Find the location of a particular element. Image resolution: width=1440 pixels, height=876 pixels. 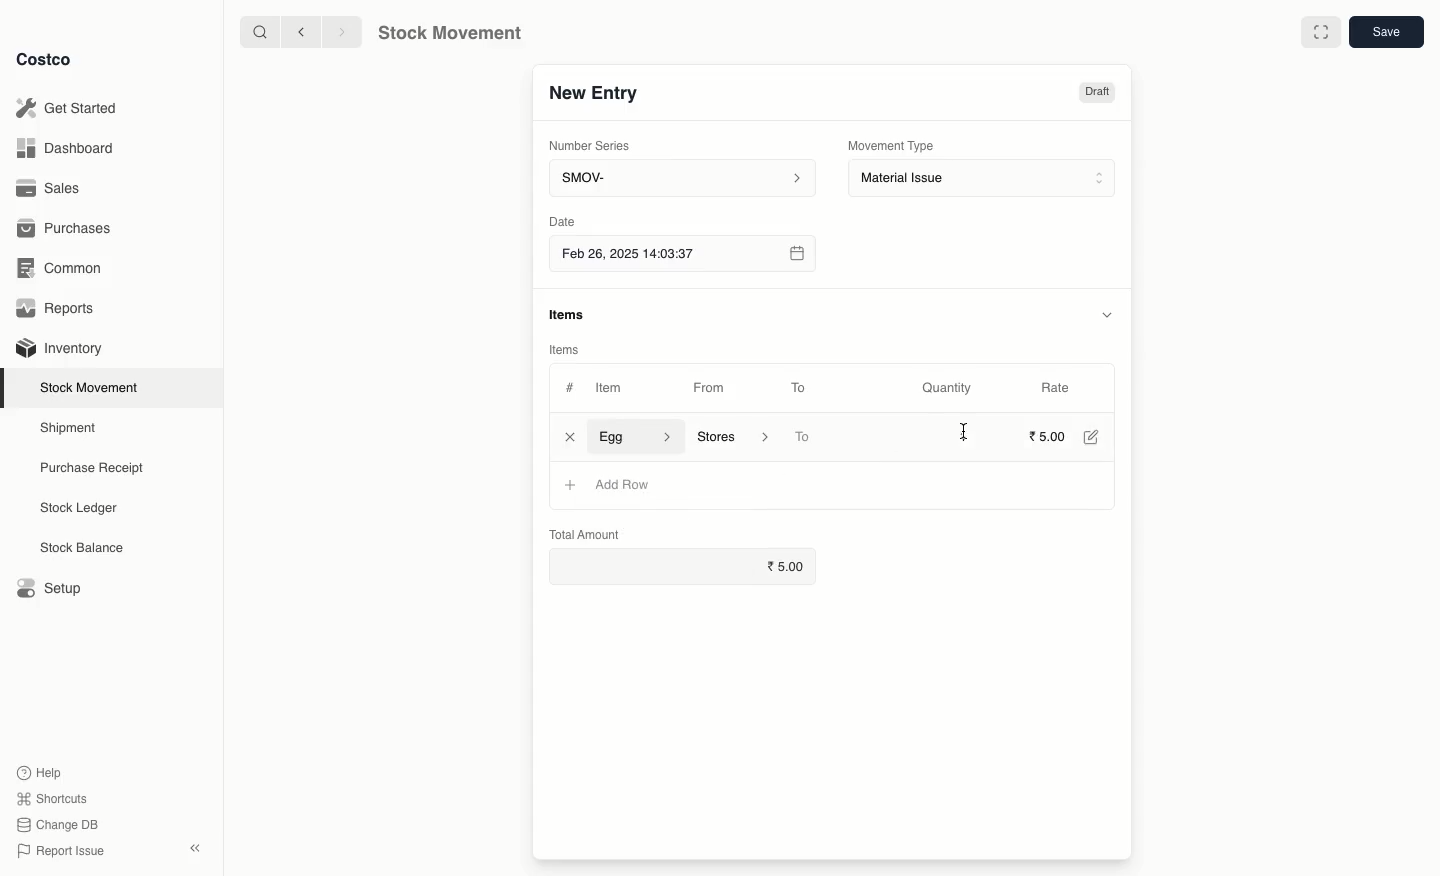

Close is located at coordinates (568, 438).